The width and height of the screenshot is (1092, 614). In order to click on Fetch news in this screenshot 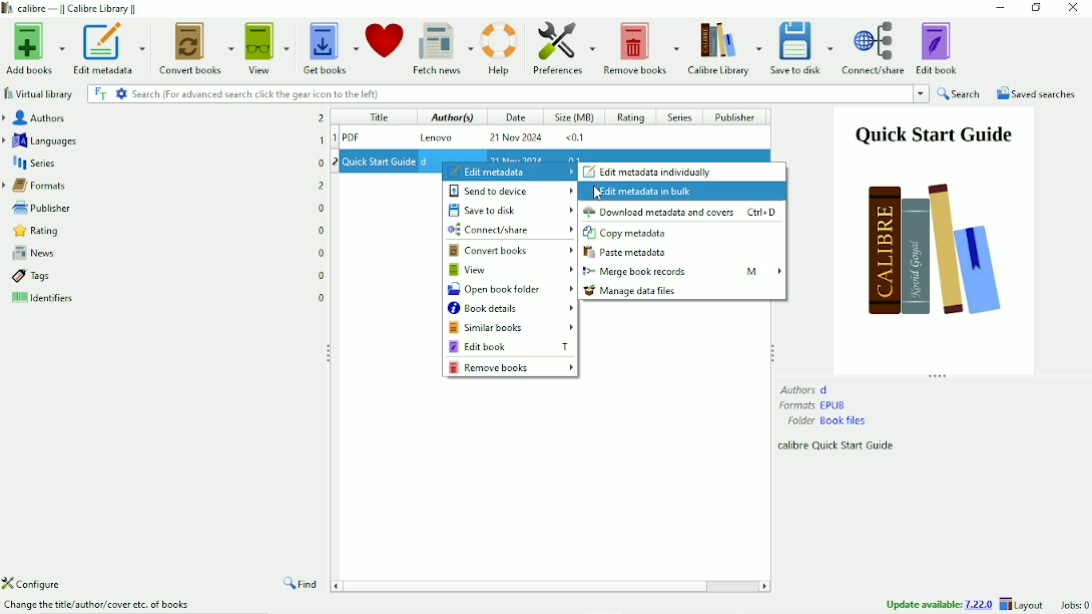, I will do `click(442, 47)`.